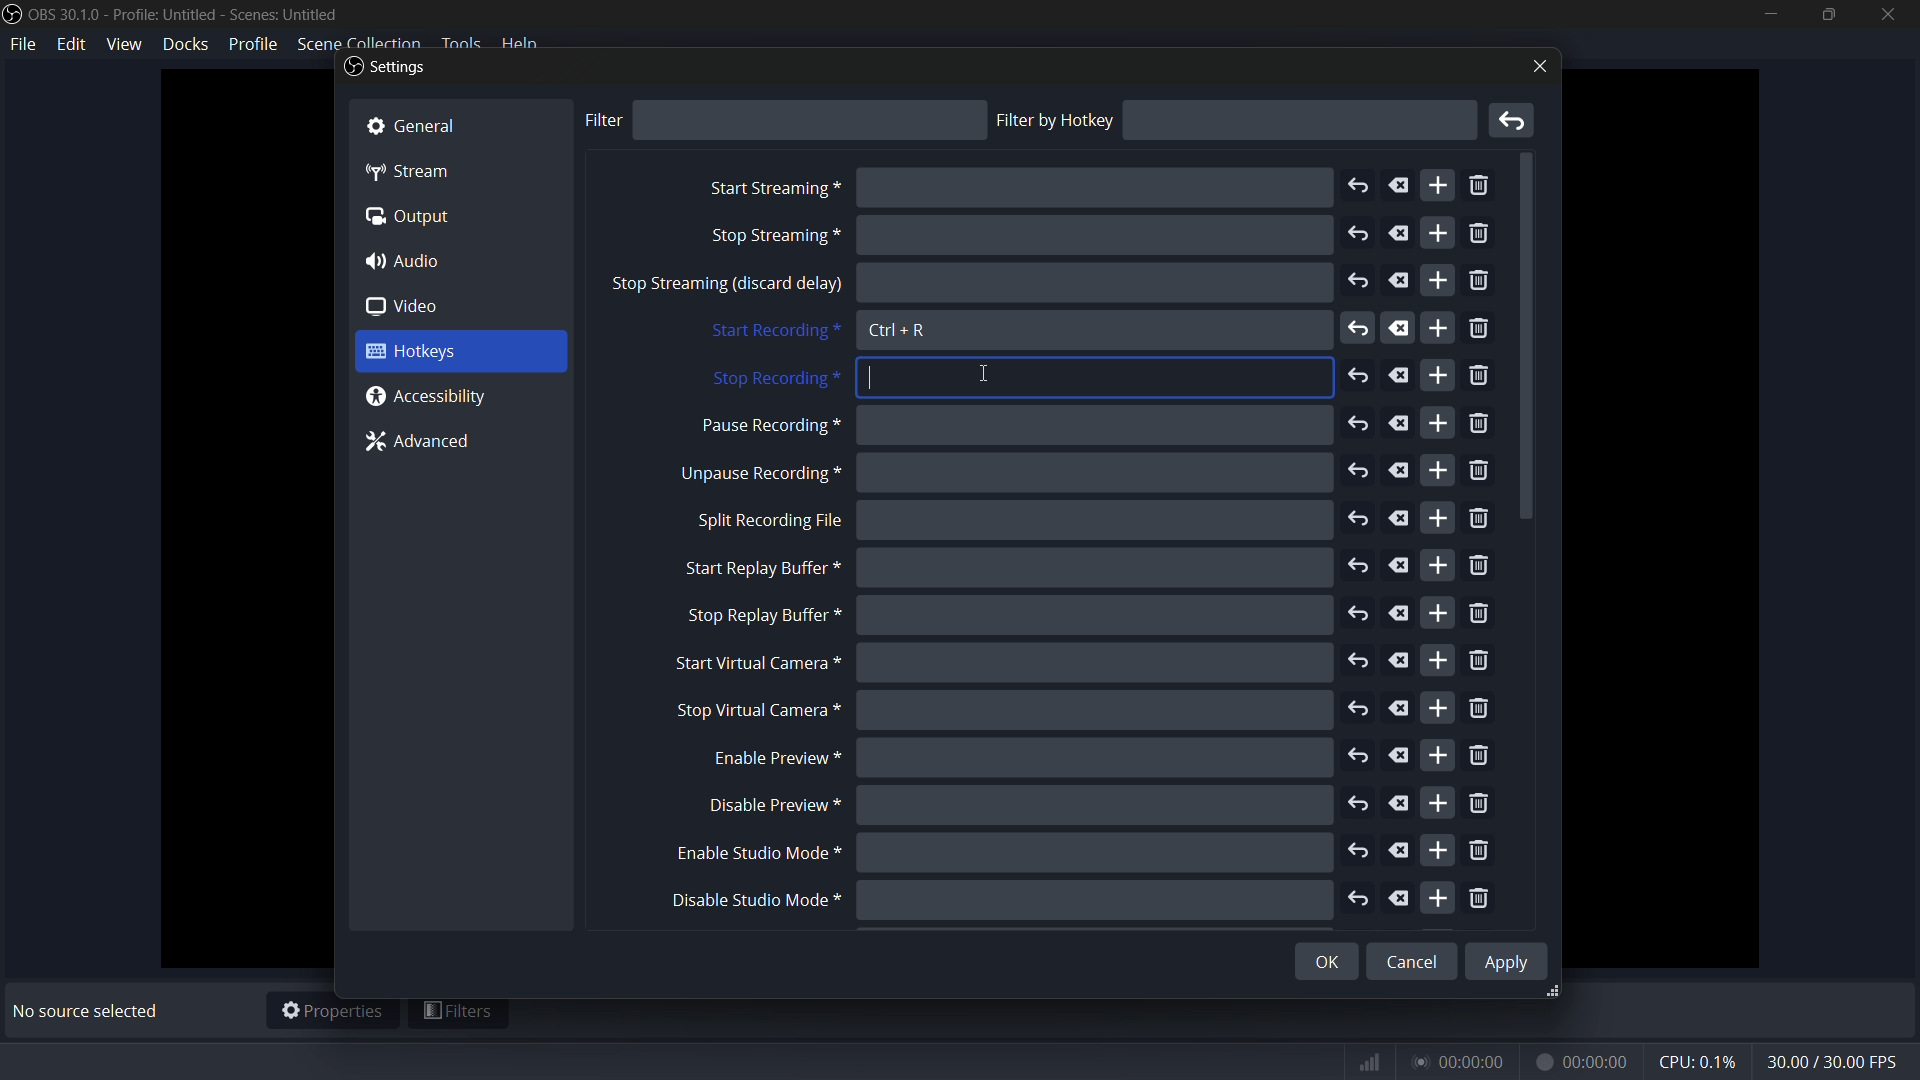 This screenshot has width=1920, height=1080. Describe the element at coordinates (1437, 757) in the screenshot. I see `add more` at that location.